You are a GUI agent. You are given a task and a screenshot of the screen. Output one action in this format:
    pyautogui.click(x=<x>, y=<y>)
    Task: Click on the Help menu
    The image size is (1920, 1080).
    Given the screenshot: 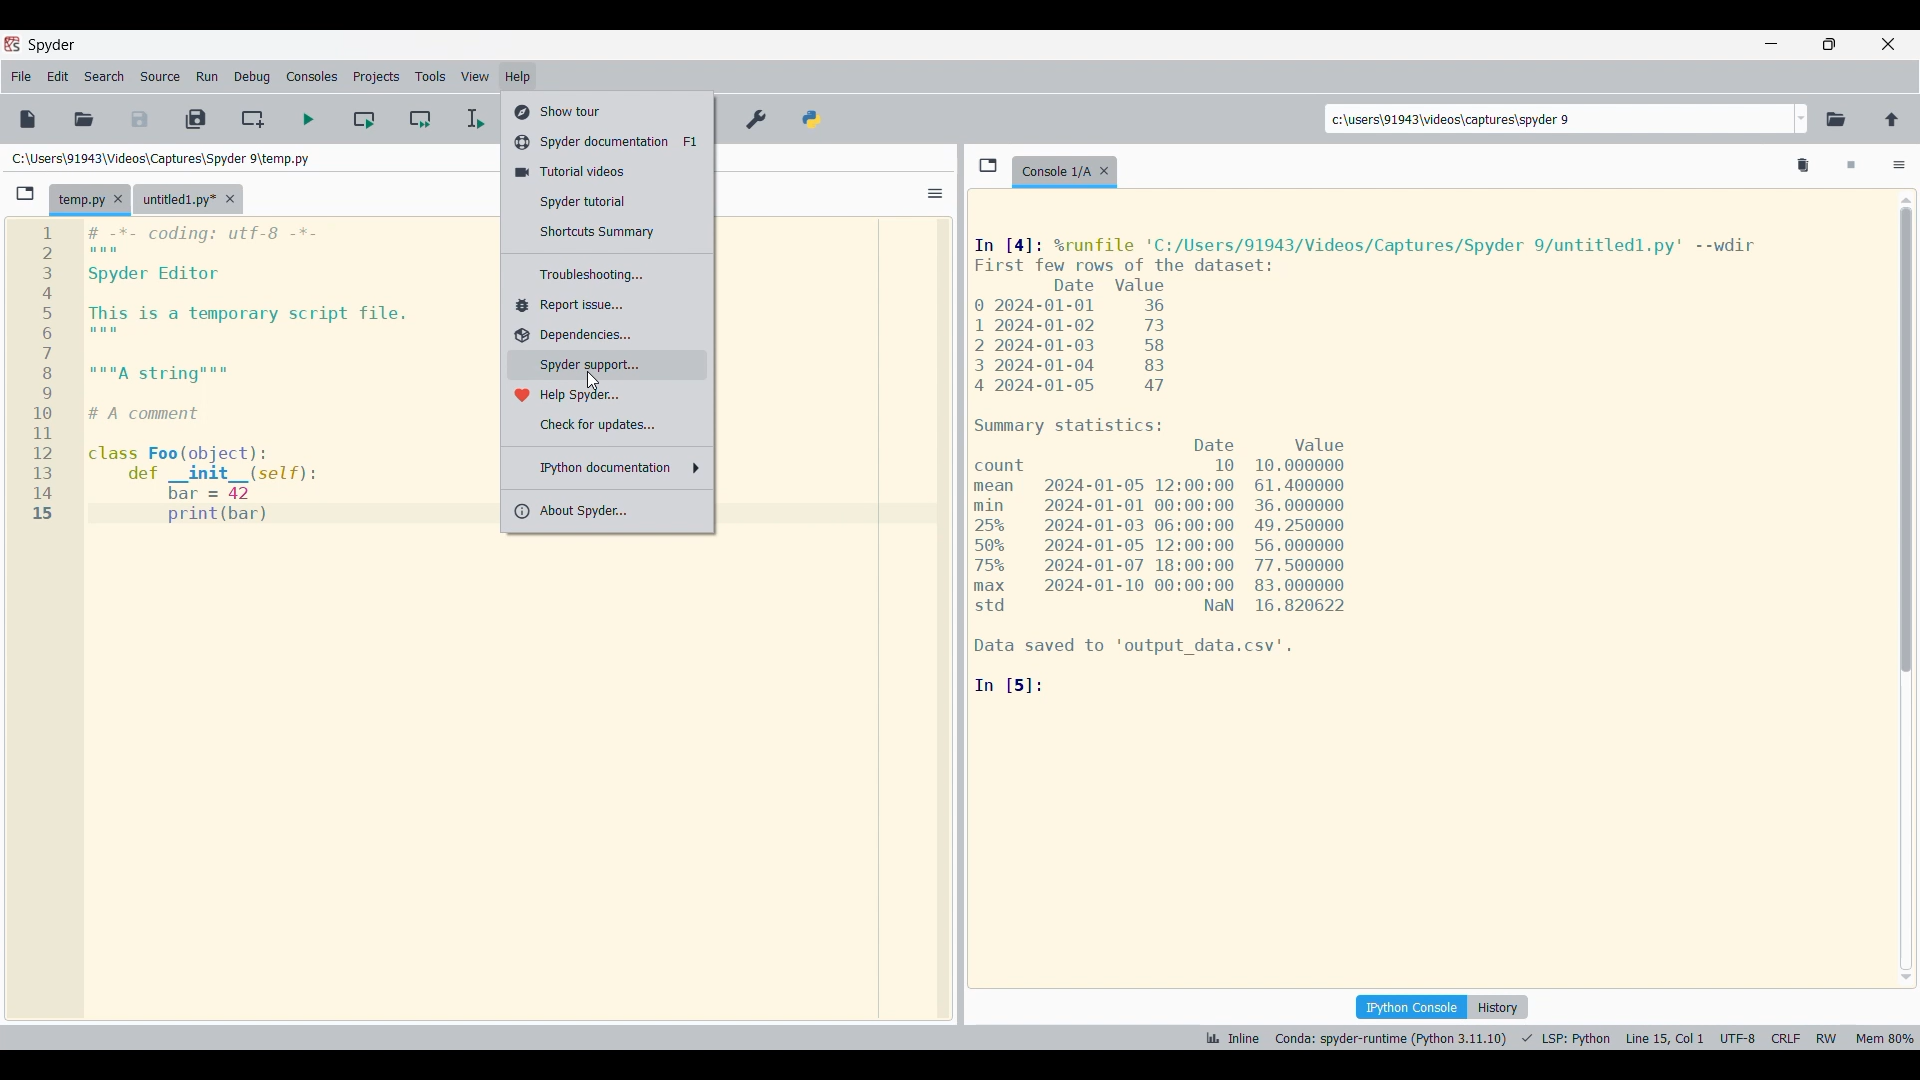 What is the action you would take?
    pyautogui.click(x=518, y=76)
    